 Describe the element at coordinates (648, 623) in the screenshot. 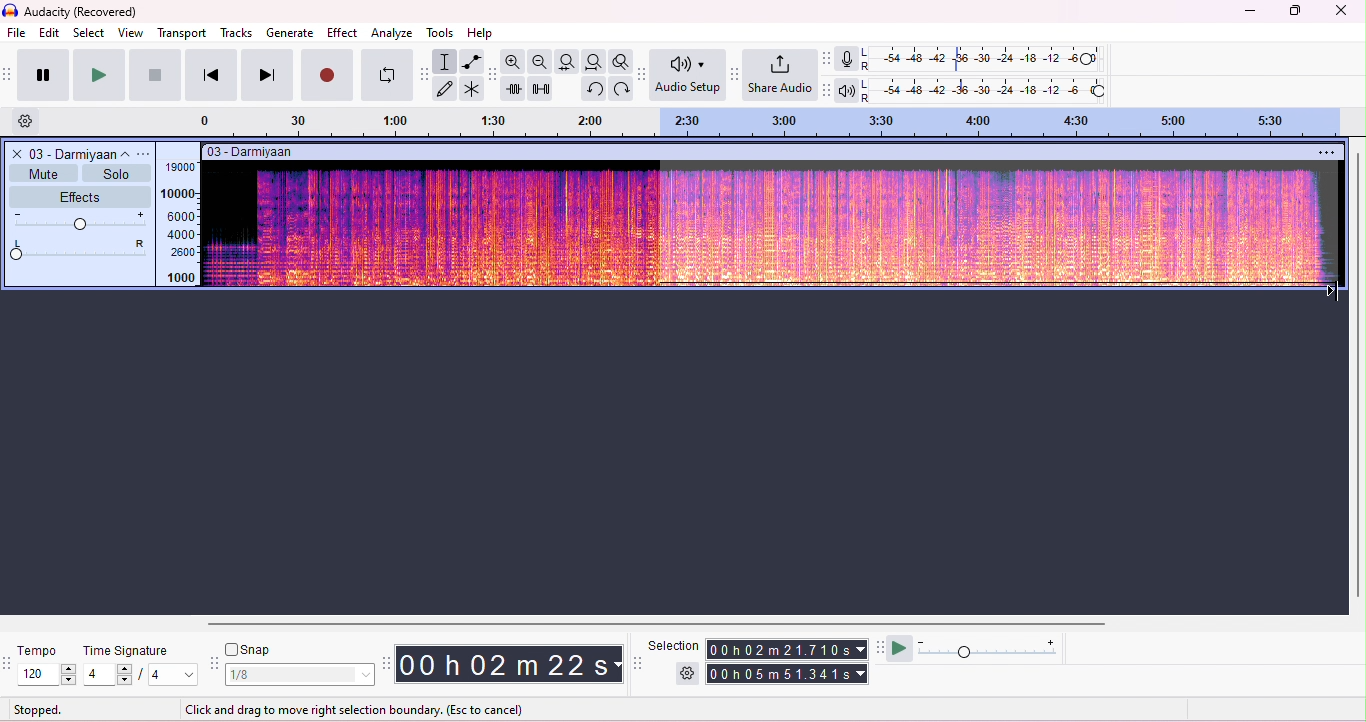

I see `horizontal scroll bar` at that location.